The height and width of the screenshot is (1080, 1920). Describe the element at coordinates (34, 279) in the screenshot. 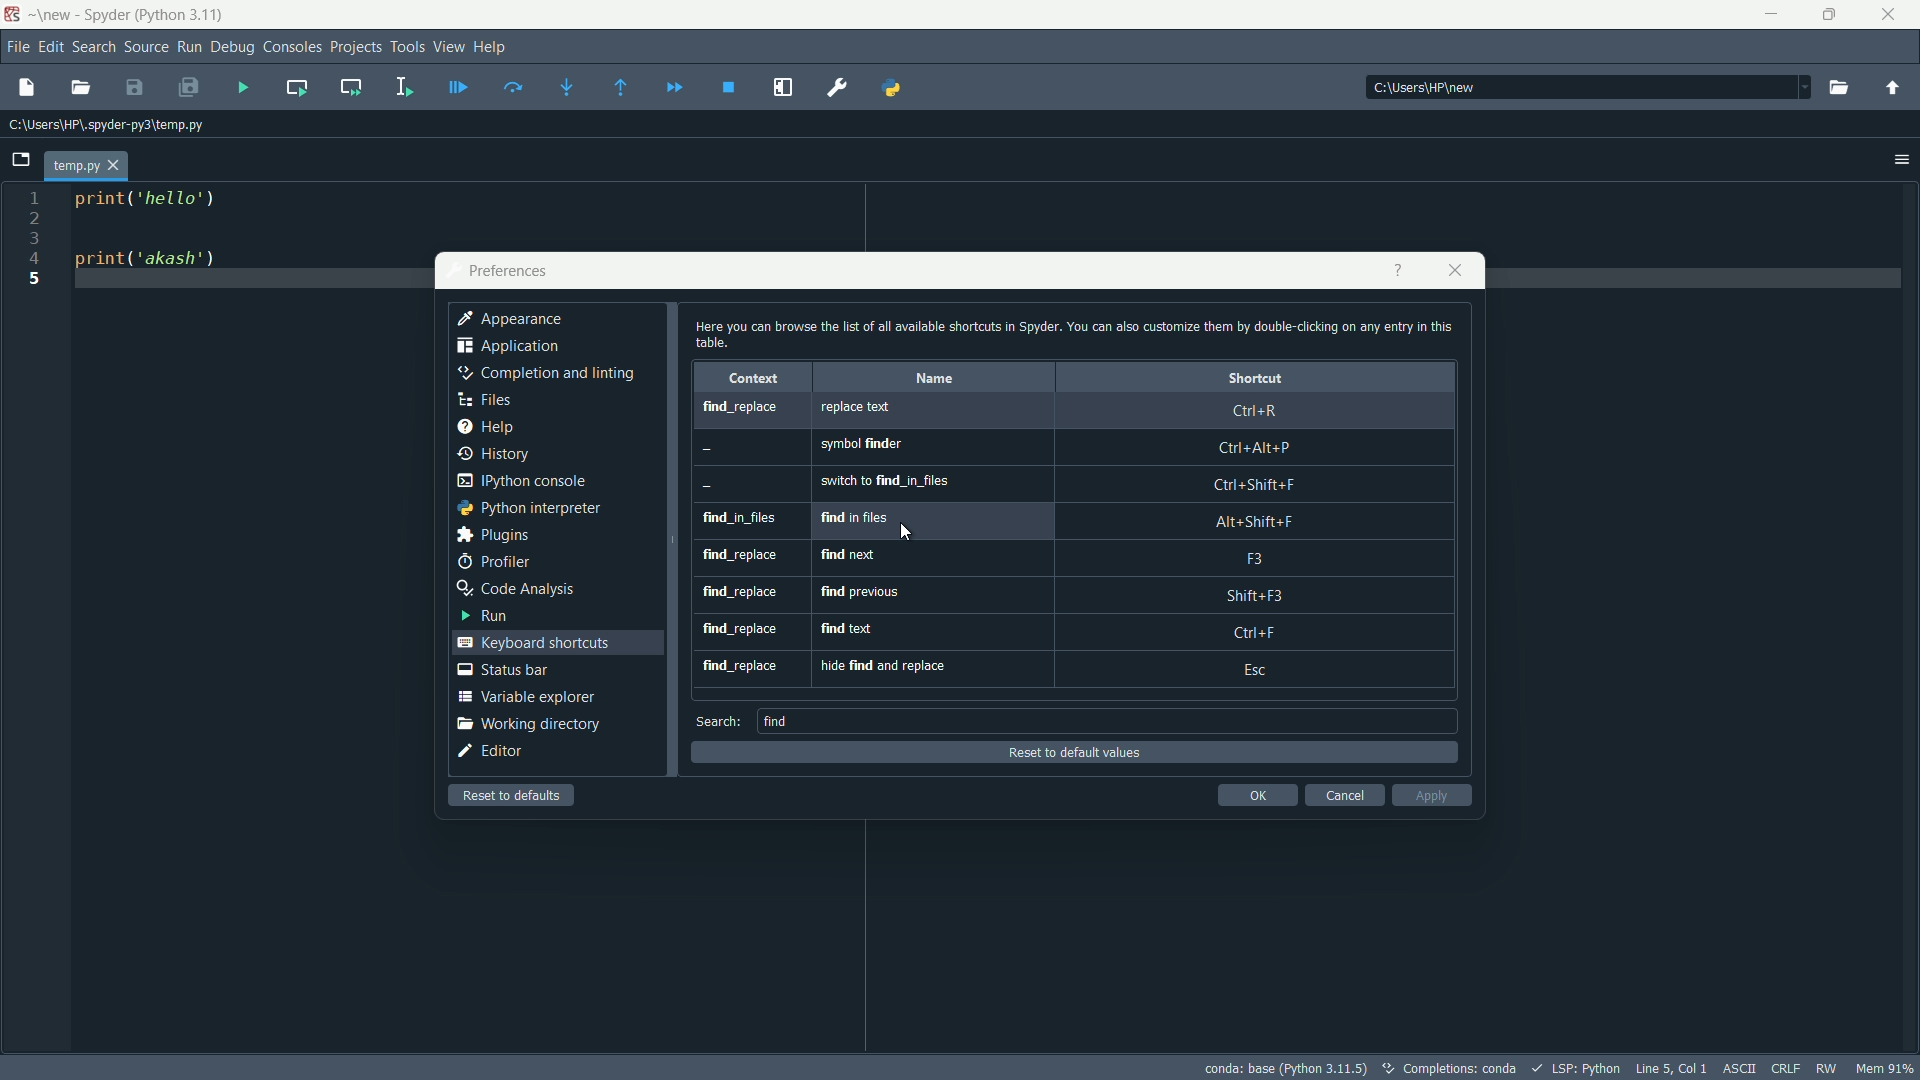

I see `5` at that location.